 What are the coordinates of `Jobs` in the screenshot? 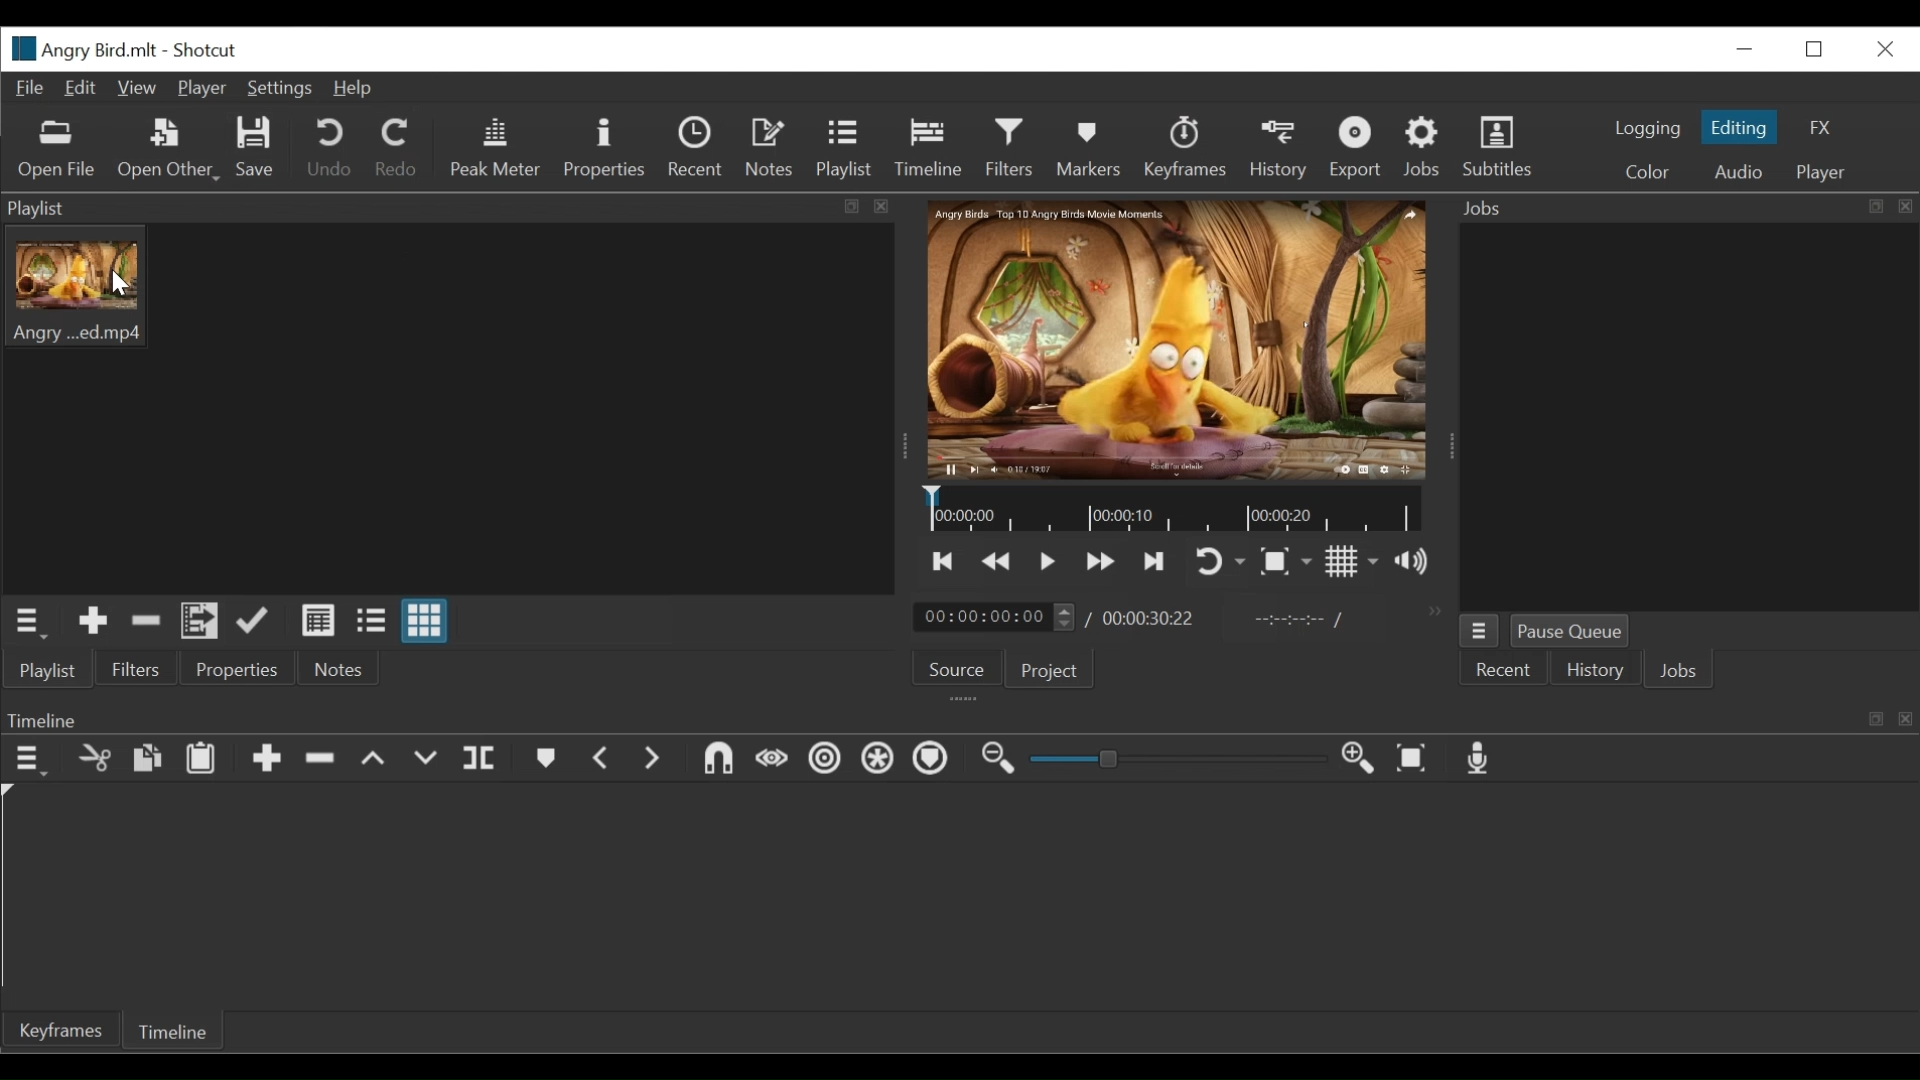 It's located at (1679, 671).